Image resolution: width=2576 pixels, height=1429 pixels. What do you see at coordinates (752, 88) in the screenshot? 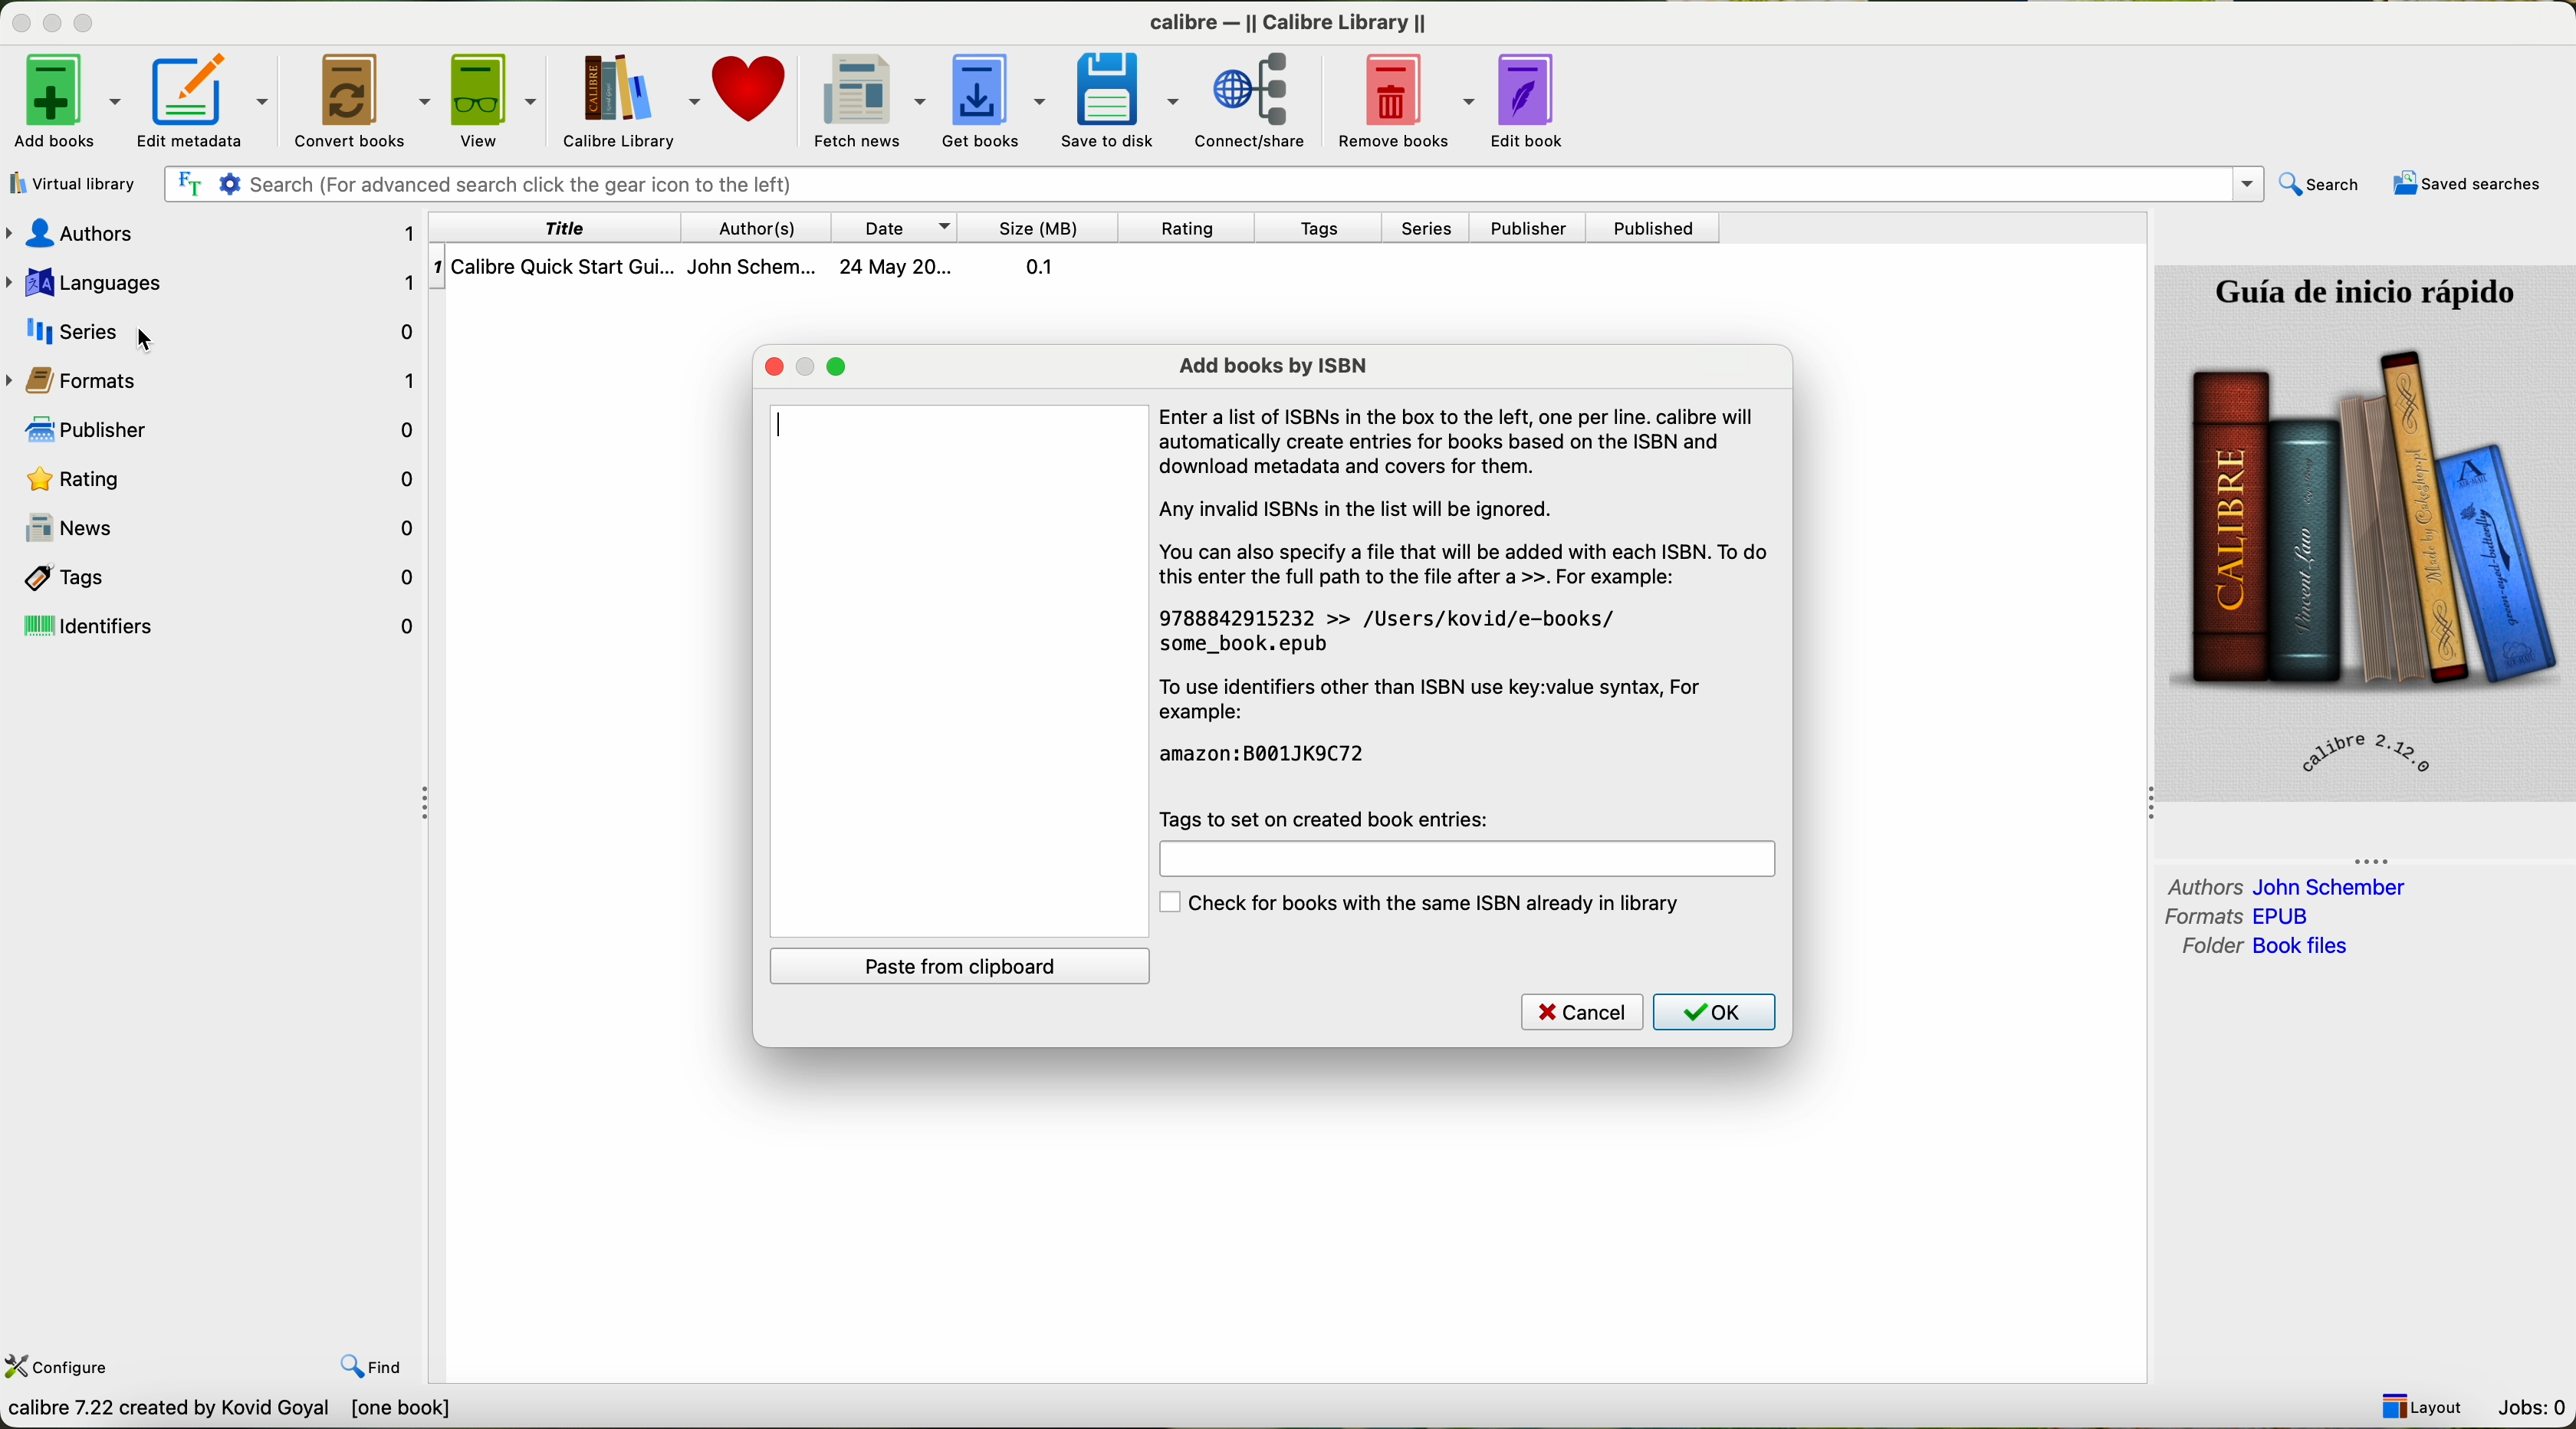
I see `donate` at bounding box center [752, 88].